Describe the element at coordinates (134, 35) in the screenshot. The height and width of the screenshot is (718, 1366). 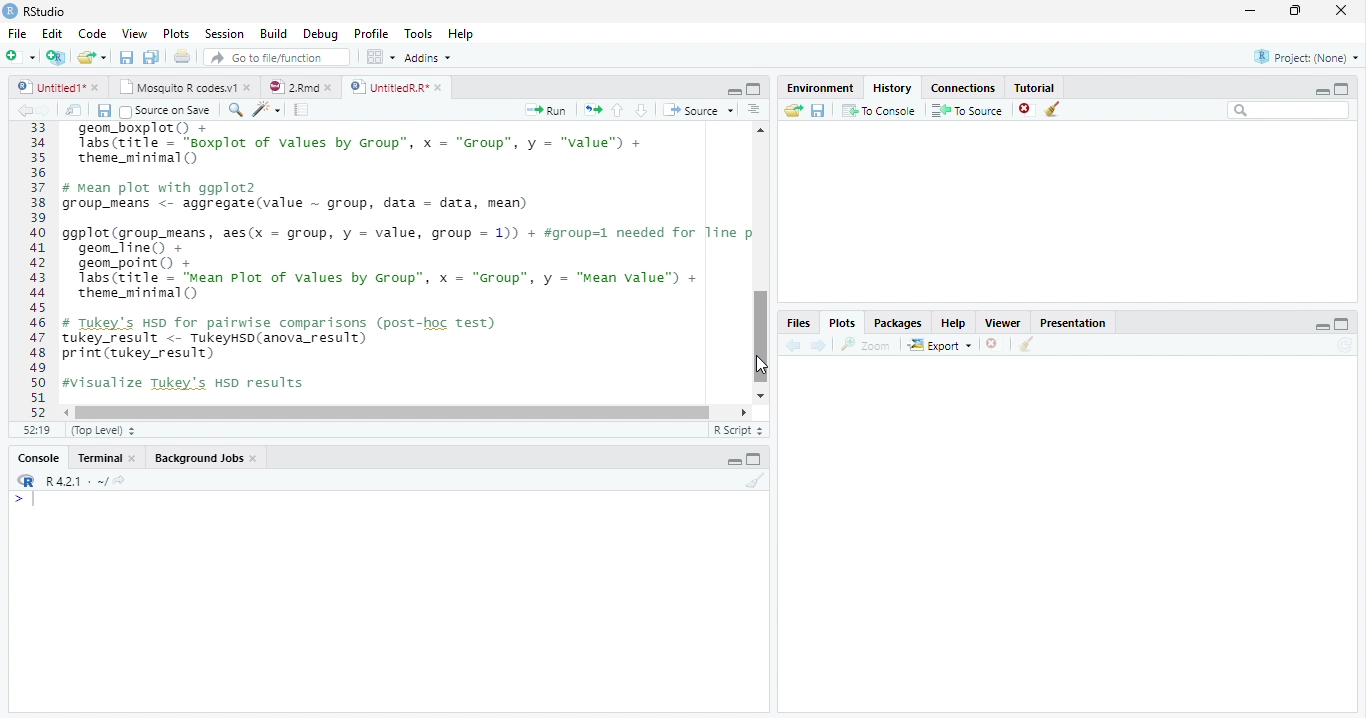
I see `View` at that location.